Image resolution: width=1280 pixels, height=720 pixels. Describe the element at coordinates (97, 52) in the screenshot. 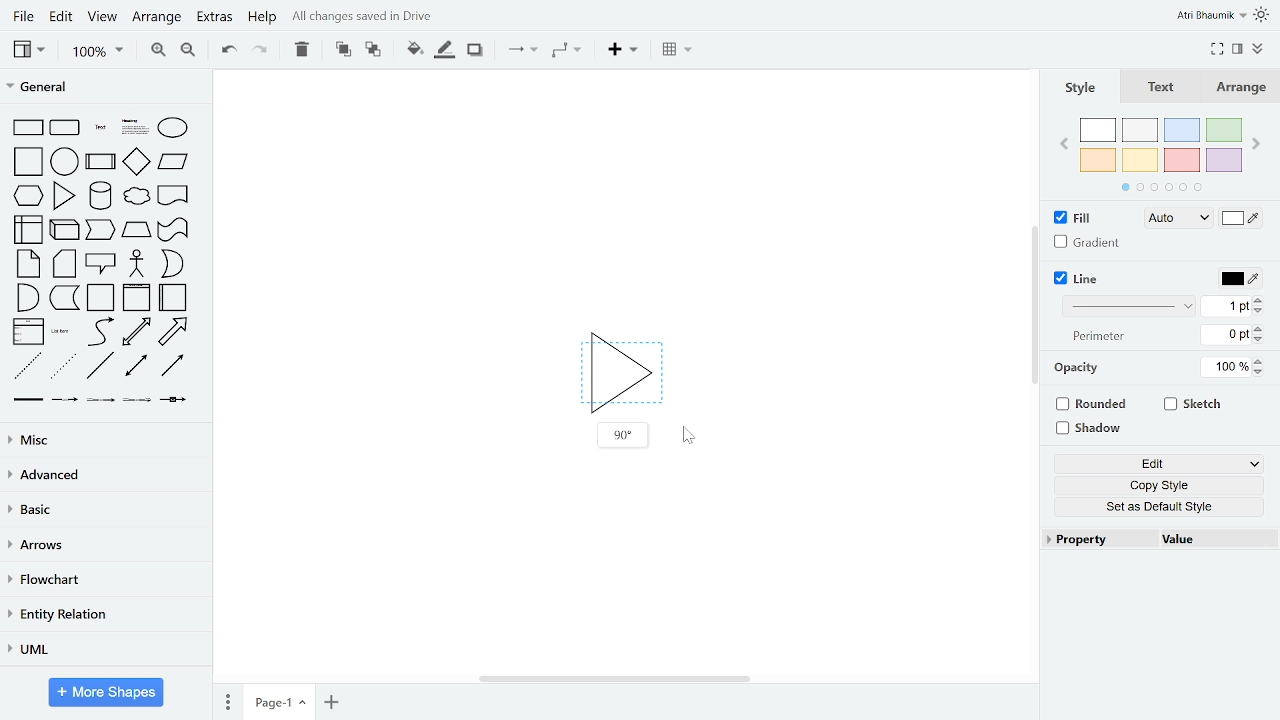

I see `zoom` at that location.